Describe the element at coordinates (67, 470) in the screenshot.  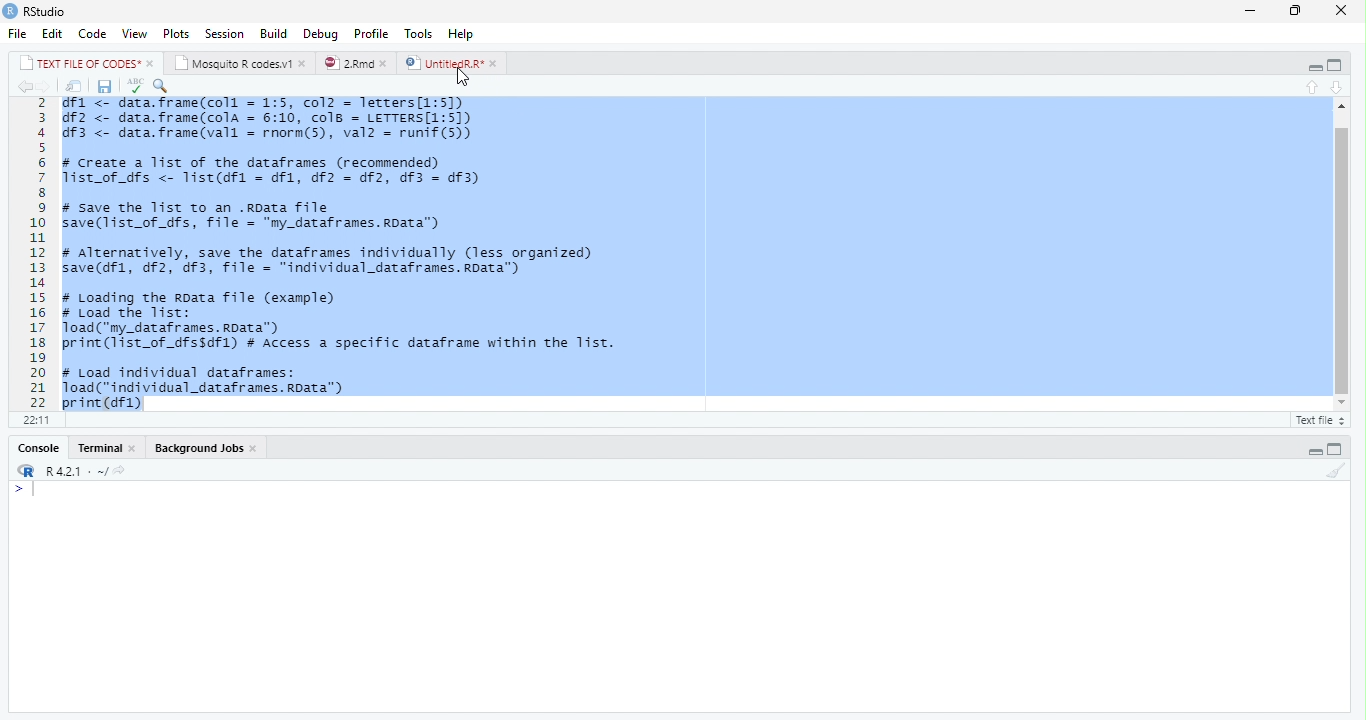
I see `R 4.2.1 - ~/` at that location.